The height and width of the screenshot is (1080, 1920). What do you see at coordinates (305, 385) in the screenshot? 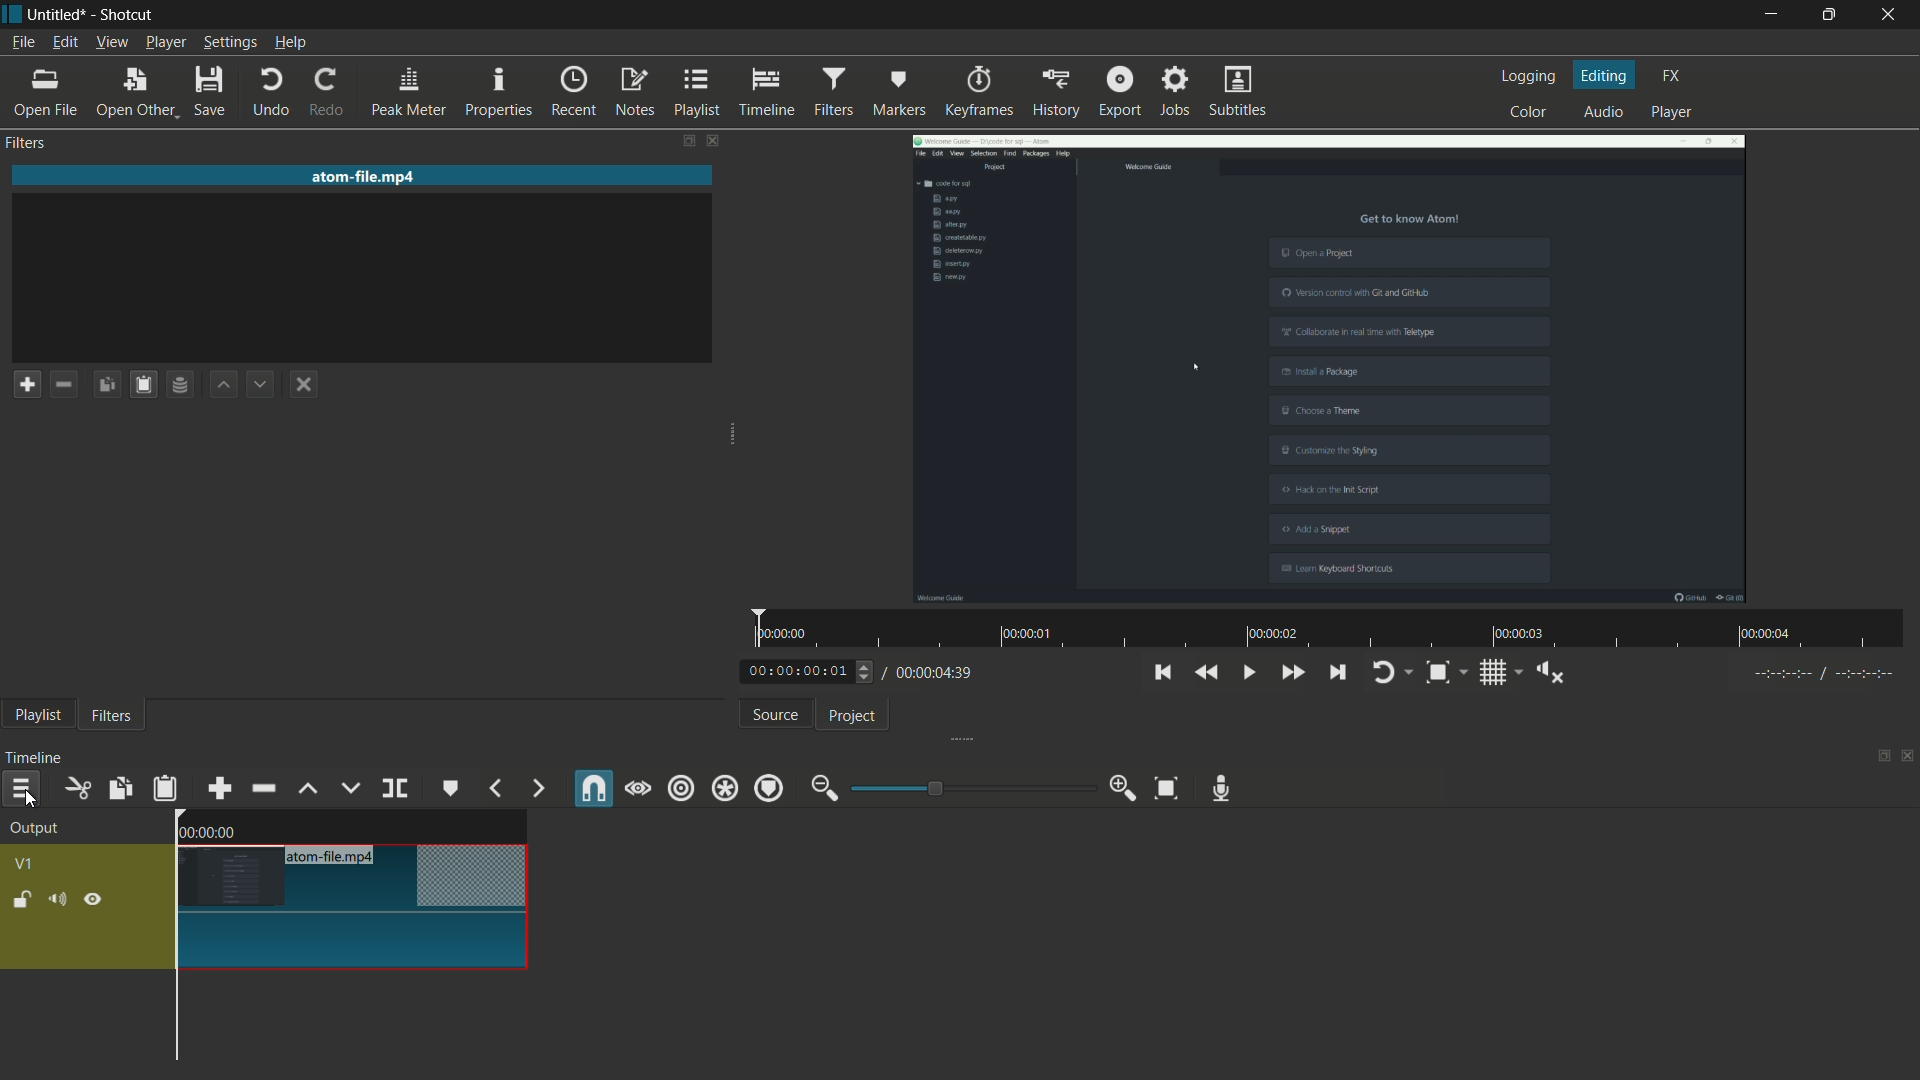
I see `deselect the filter` at bounding box center [305, 385].